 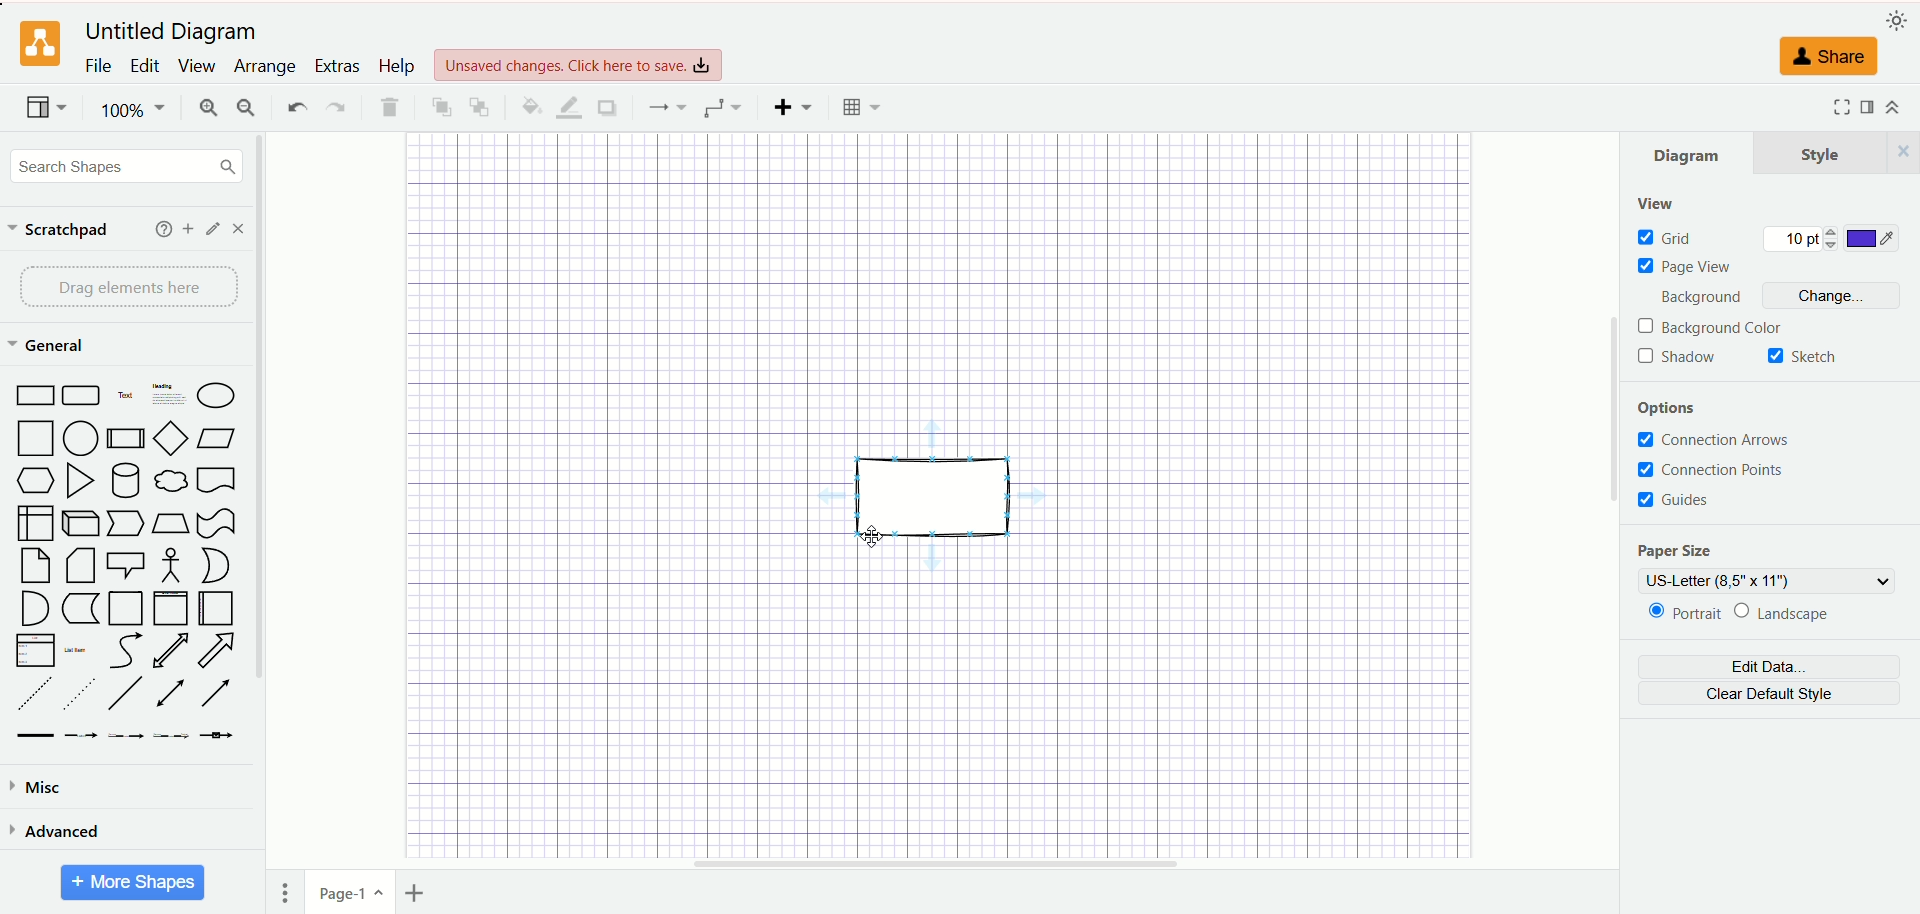 What do you see at coordinates (49, 345) in the screenshot?
I see `general` at bounding box center [49, 345].